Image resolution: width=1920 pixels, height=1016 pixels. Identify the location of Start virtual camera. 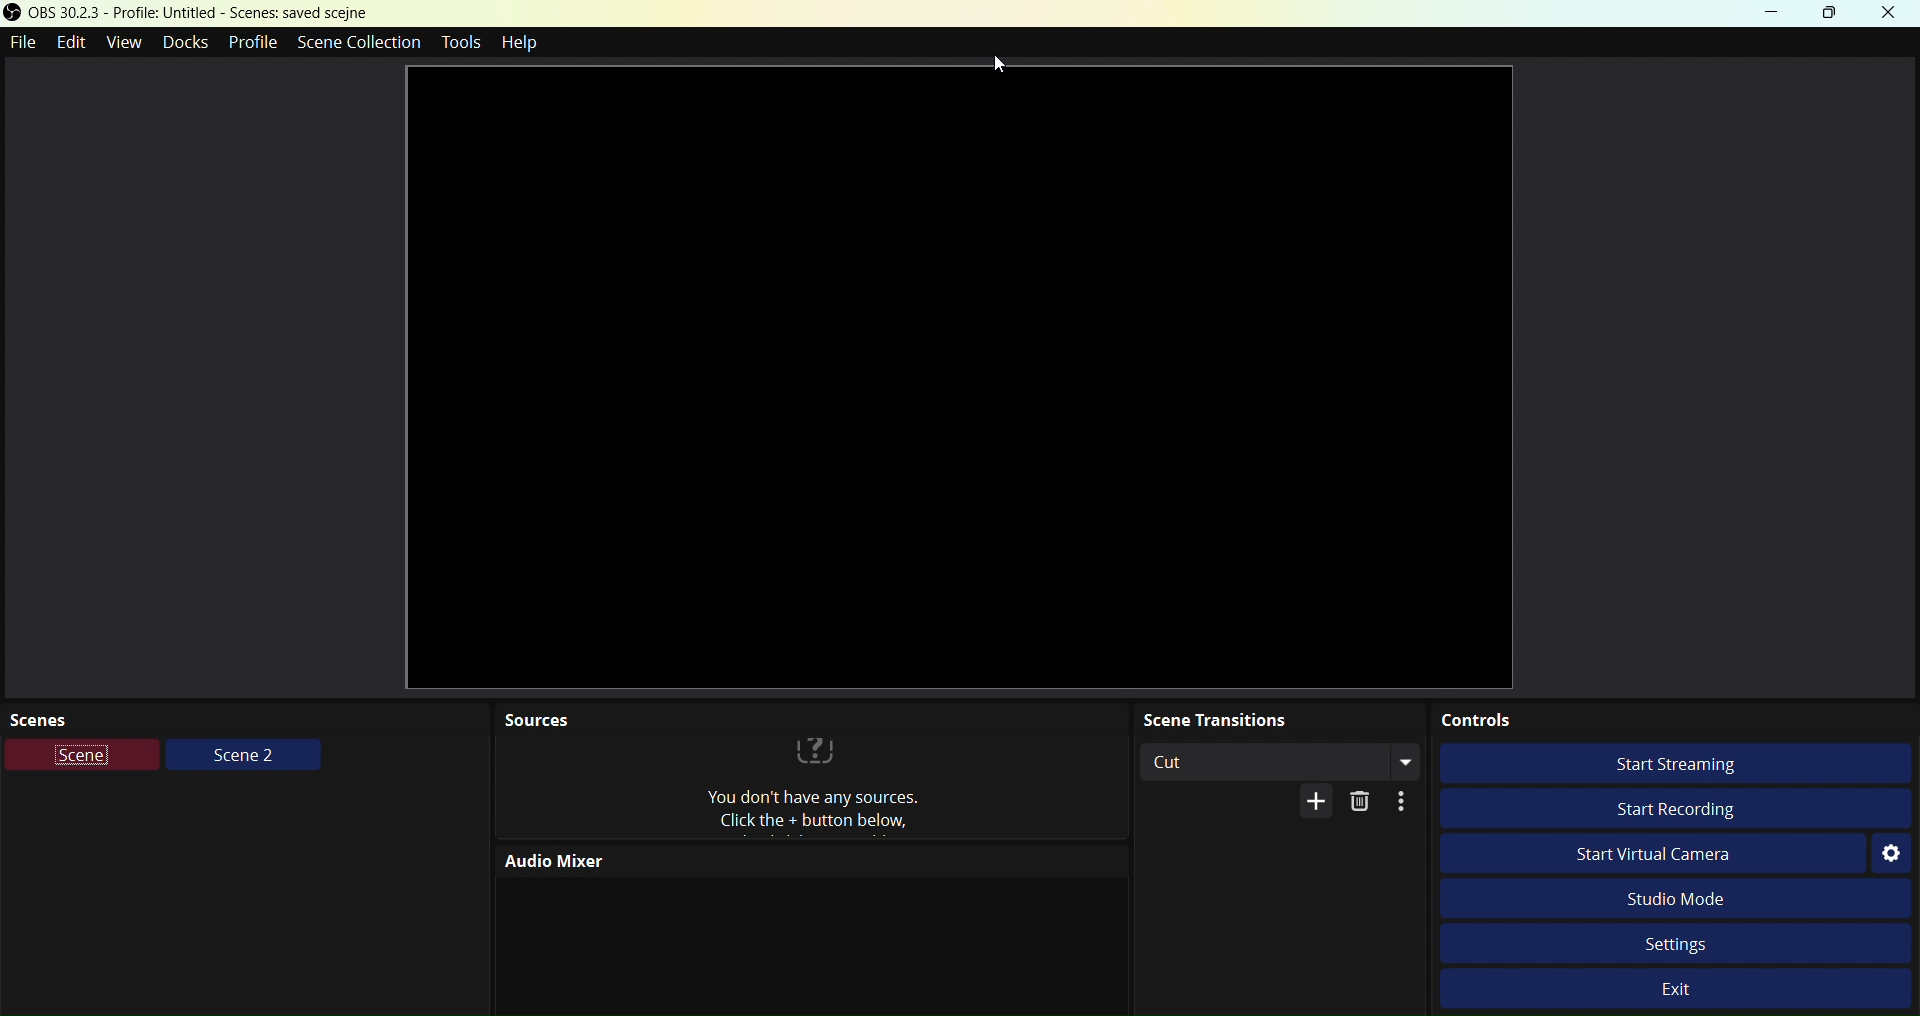
(1654, 854).